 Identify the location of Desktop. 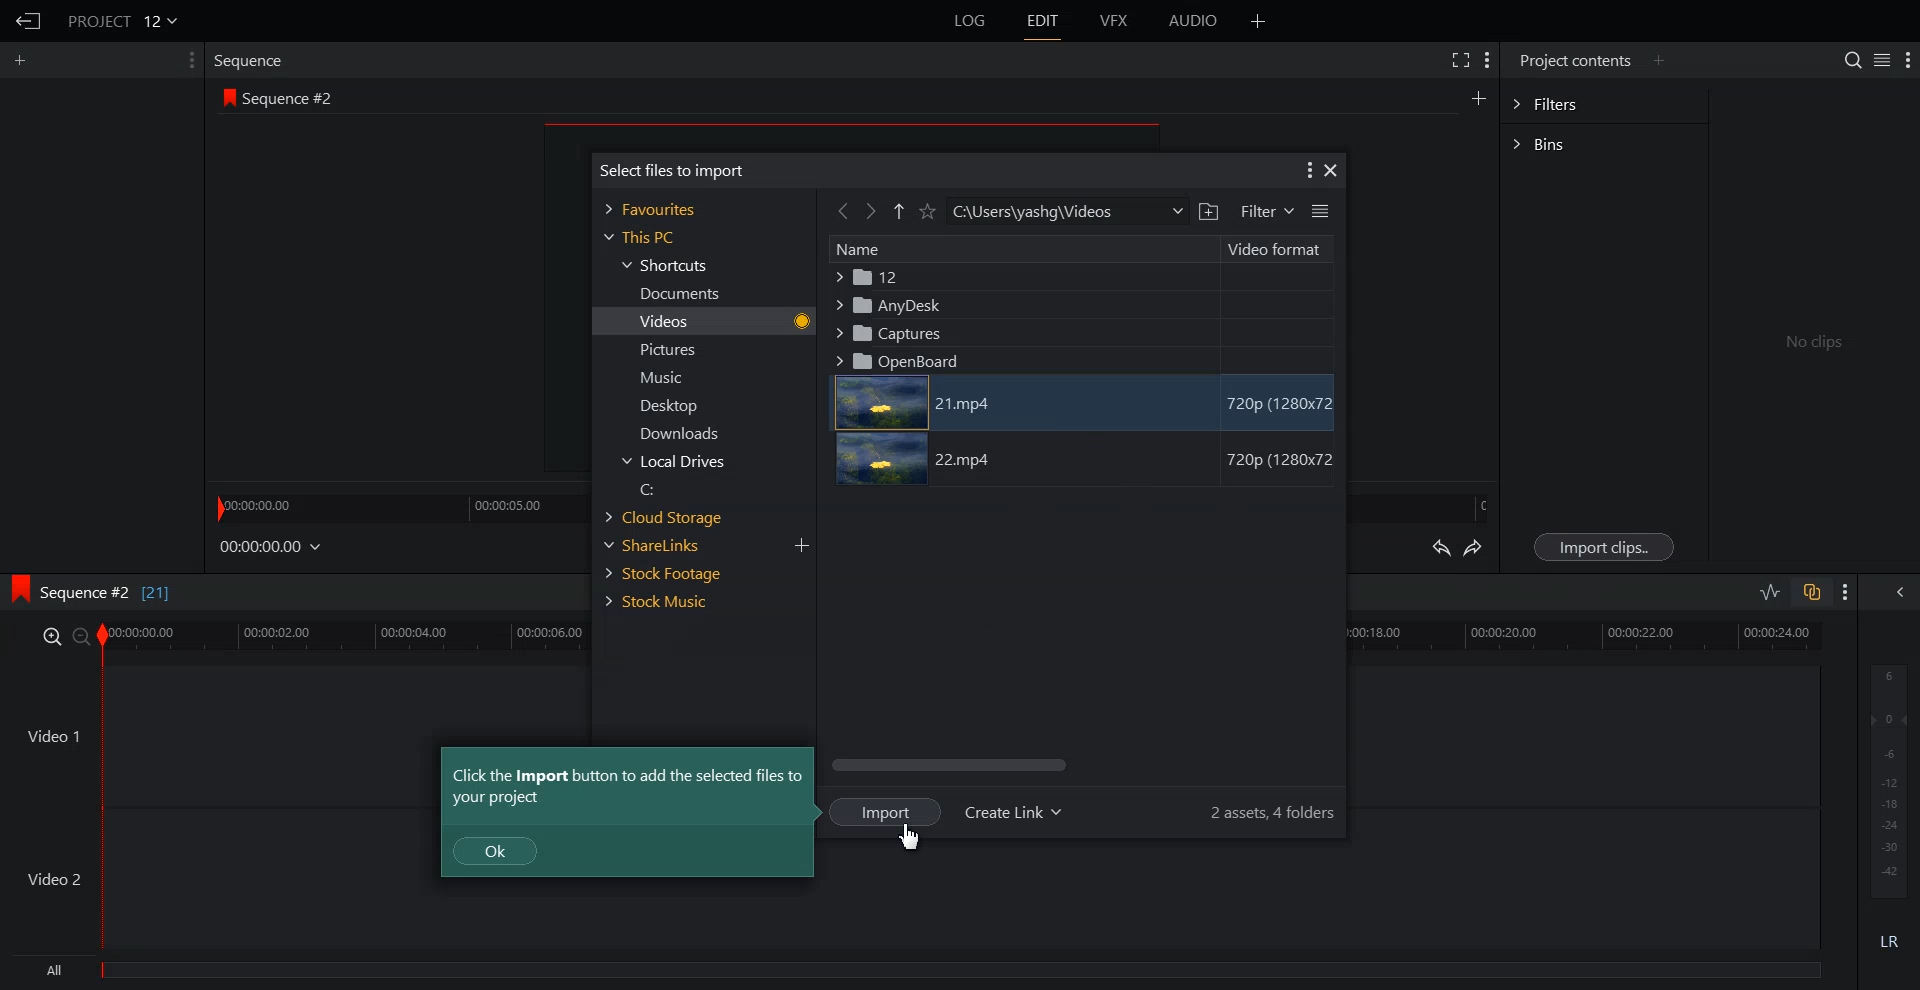
(676, 405).